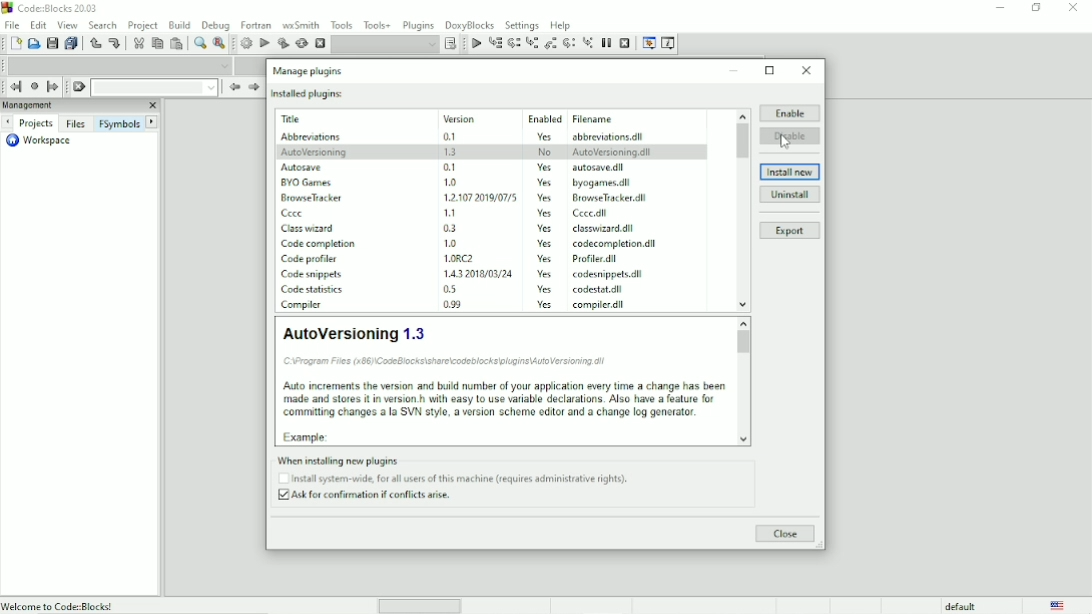  What do you see at coordinates (199, 43) in the screenshot?
I see `Find` at bounding box center [199, 43].